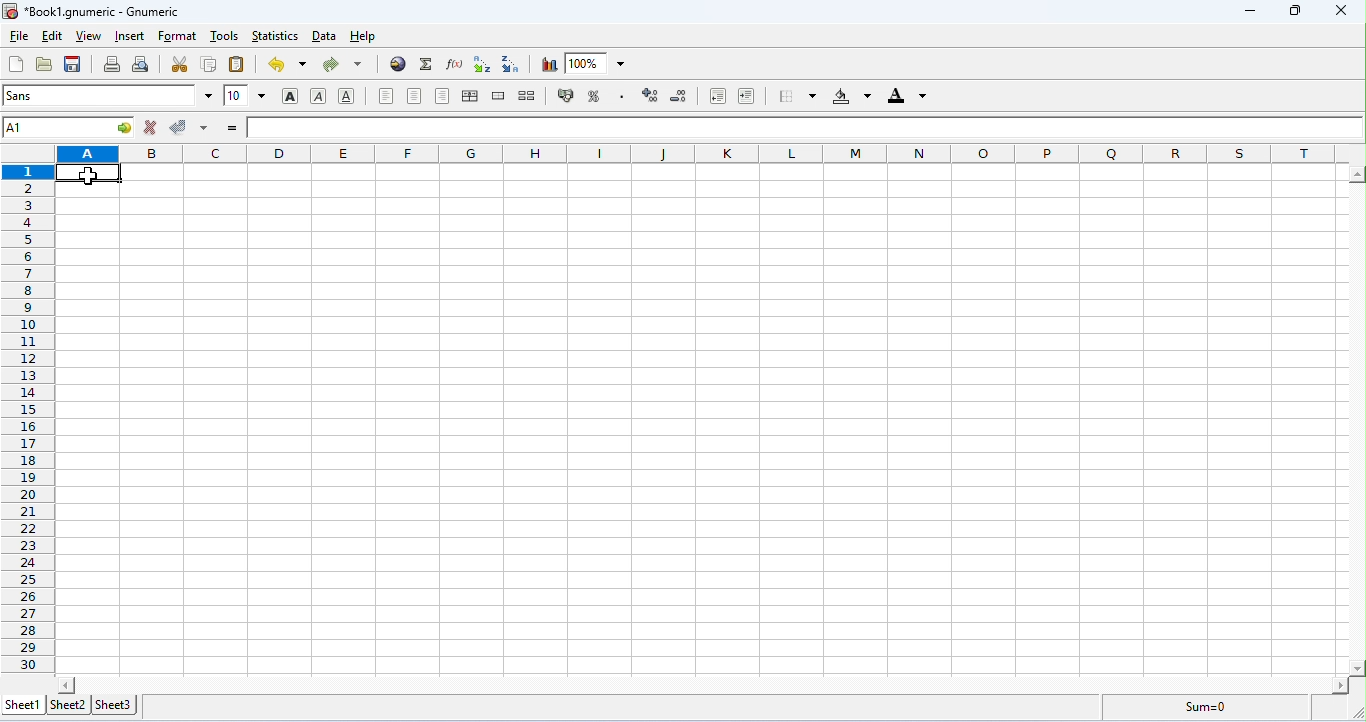 The height and width of the screenshot is (722, 1366). What do you see at coordinates (89, 37) in the screenshot?
I see `view` at bounding box center [89, 37].